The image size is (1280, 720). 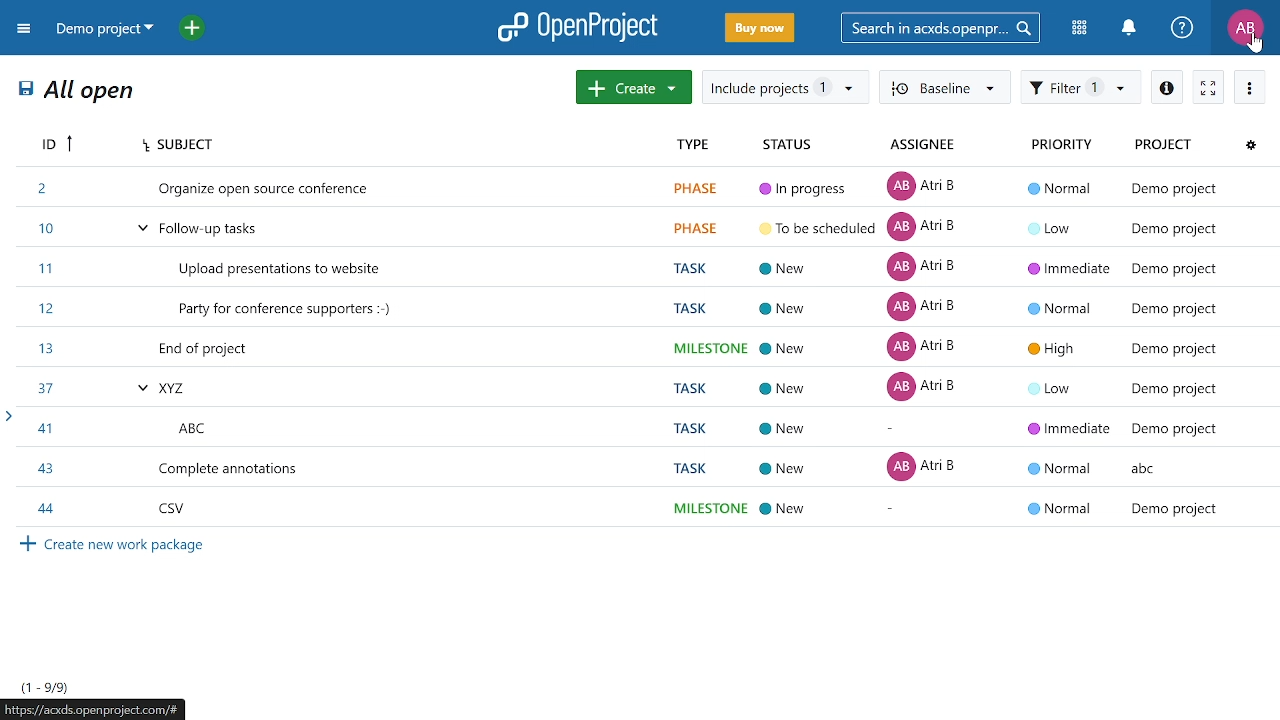 What do you see at coordinates (95, 709) in the screenshot?
I see `webpage adress` at bounding box center [95, 709].